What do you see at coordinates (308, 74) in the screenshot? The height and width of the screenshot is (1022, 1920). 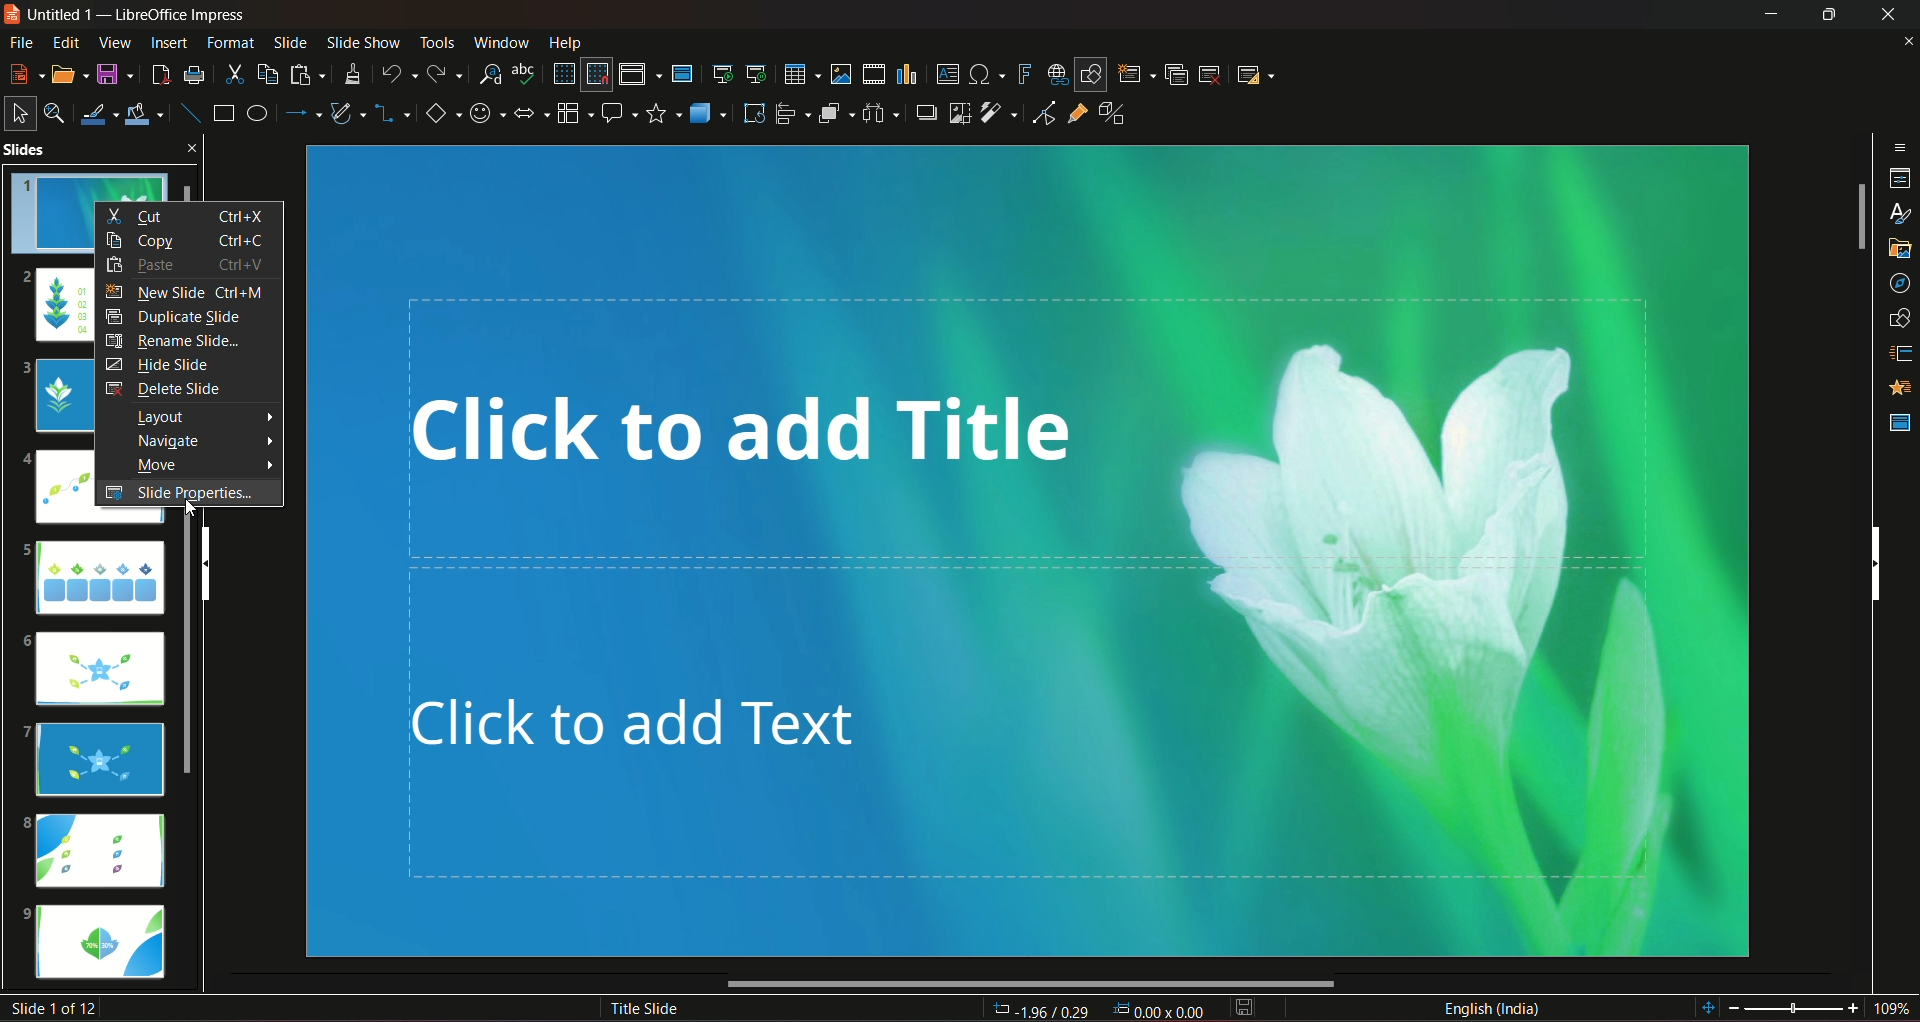 I see `paste` at bounding box center [308, 74].